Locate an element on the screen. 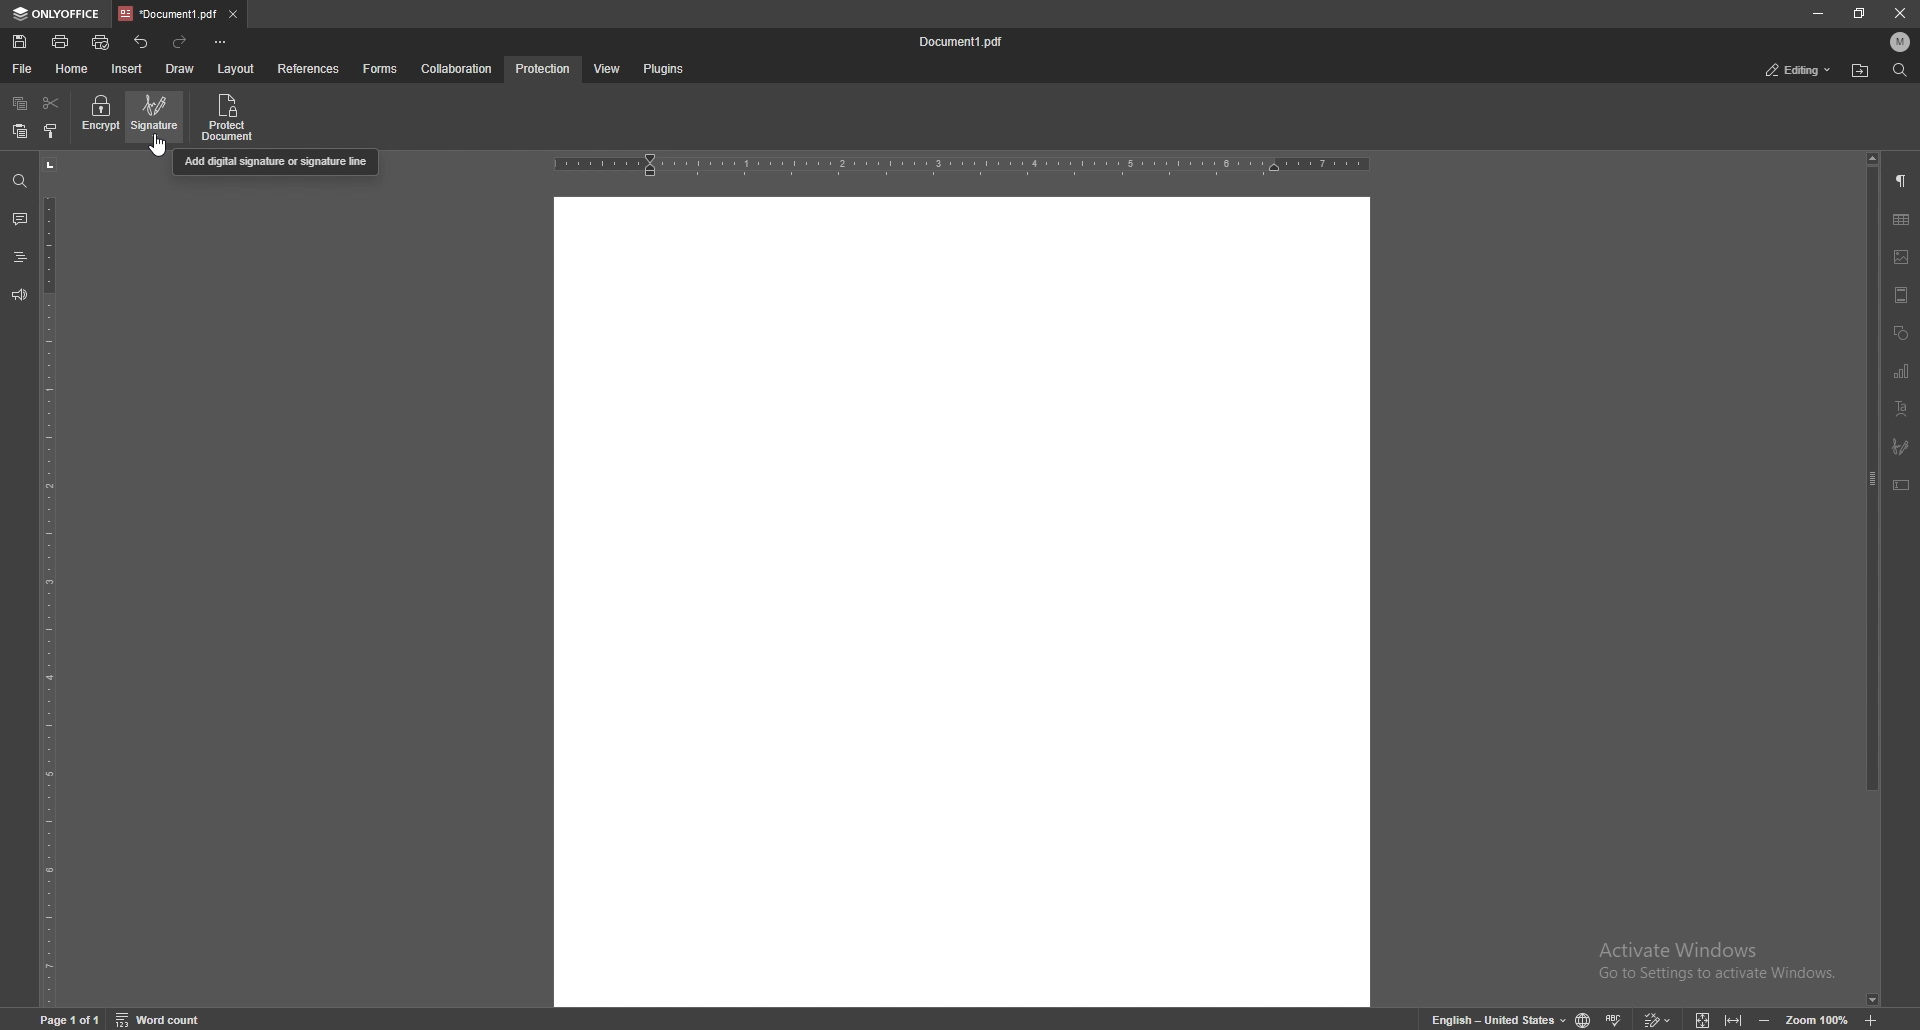  file name is located at coordinates (963, 42).